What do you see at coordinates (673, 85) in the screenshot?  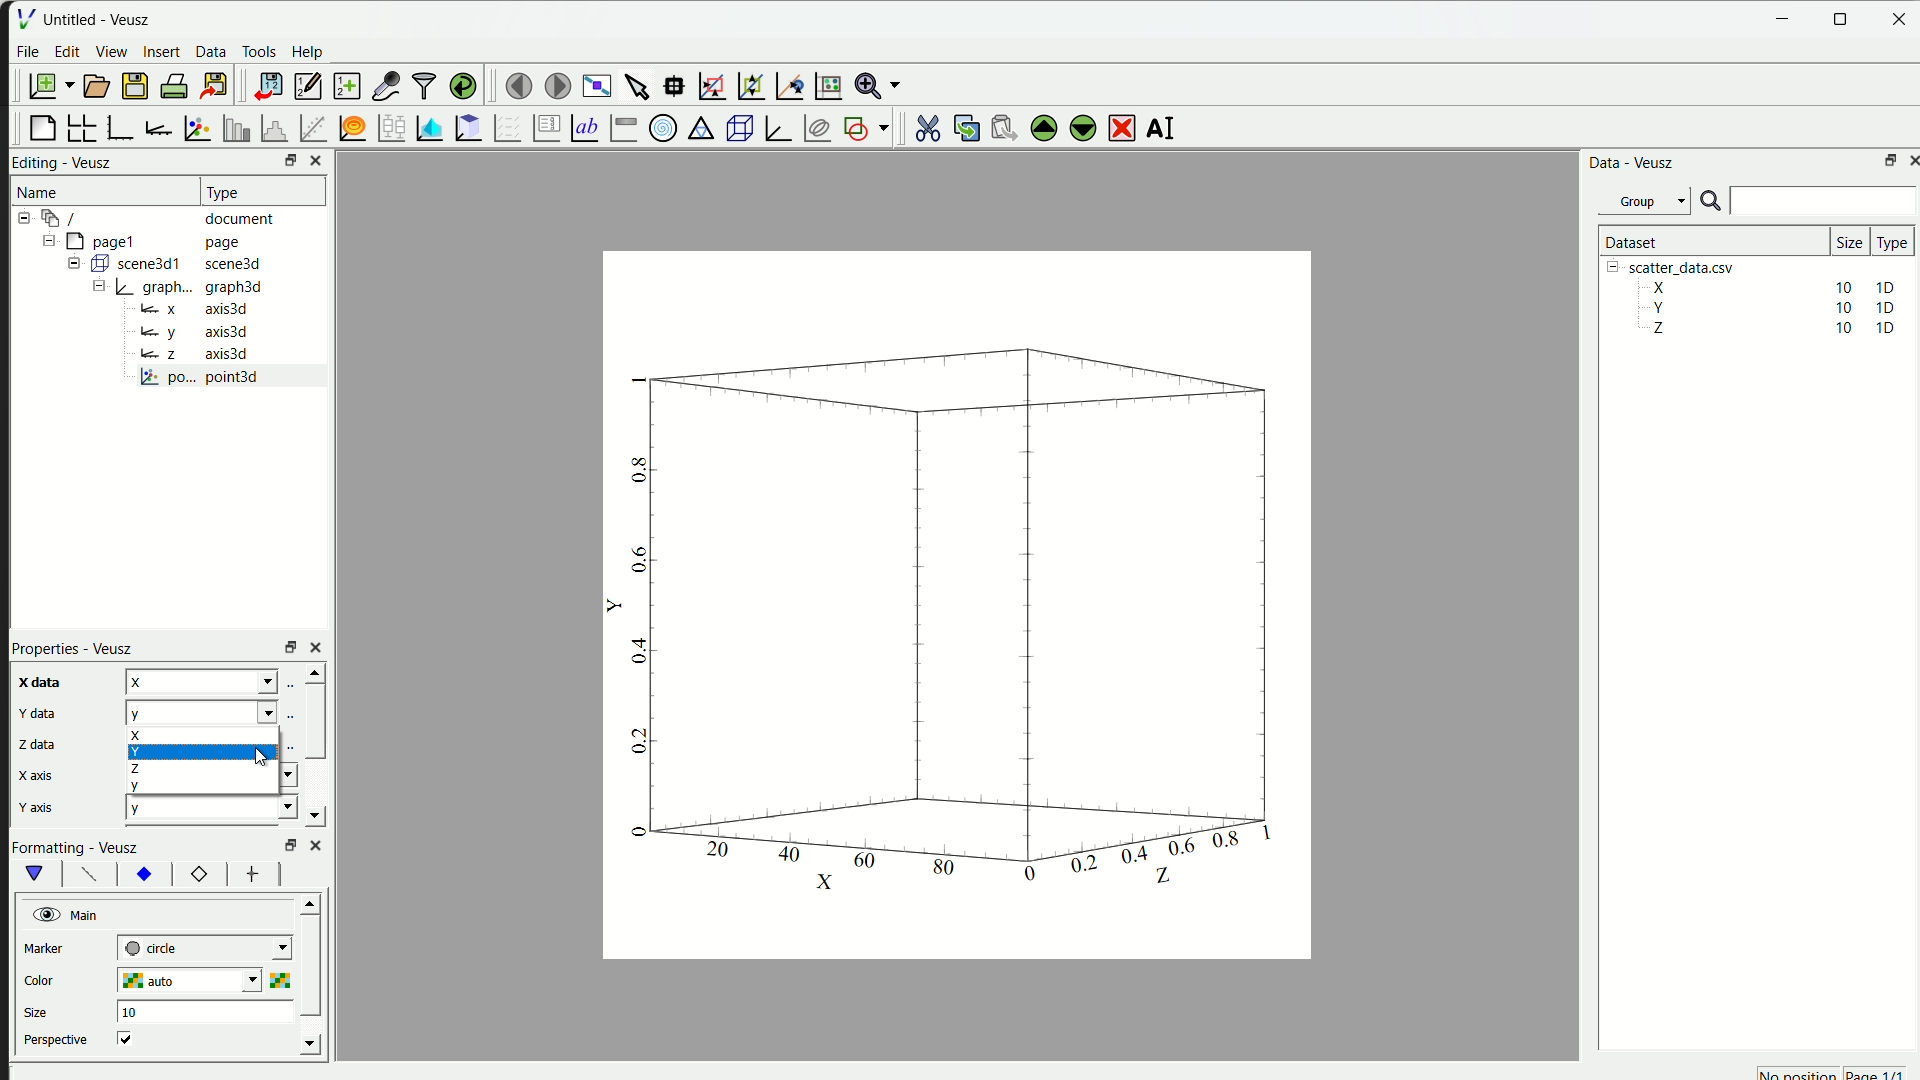 I see `read datapoint on graph` at bounding box center [673, 85].